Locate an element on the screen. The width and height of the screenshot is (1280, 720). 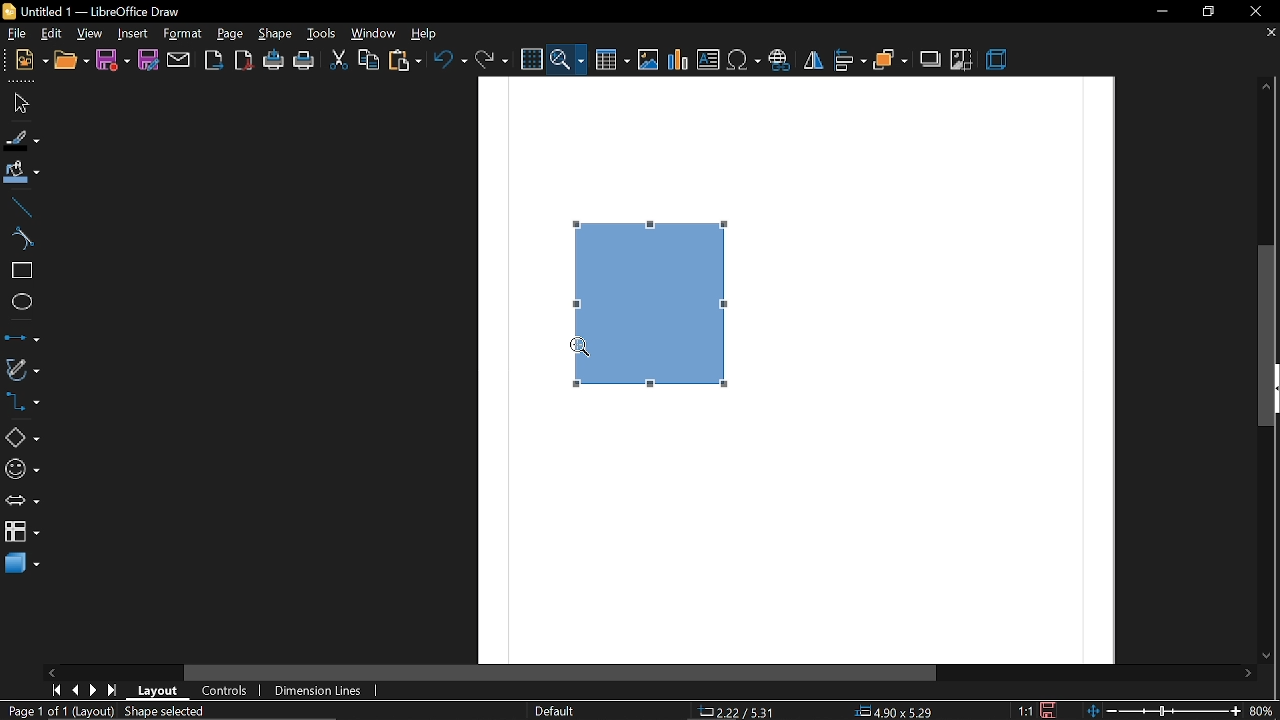
help is located at coordinates (427, 34).